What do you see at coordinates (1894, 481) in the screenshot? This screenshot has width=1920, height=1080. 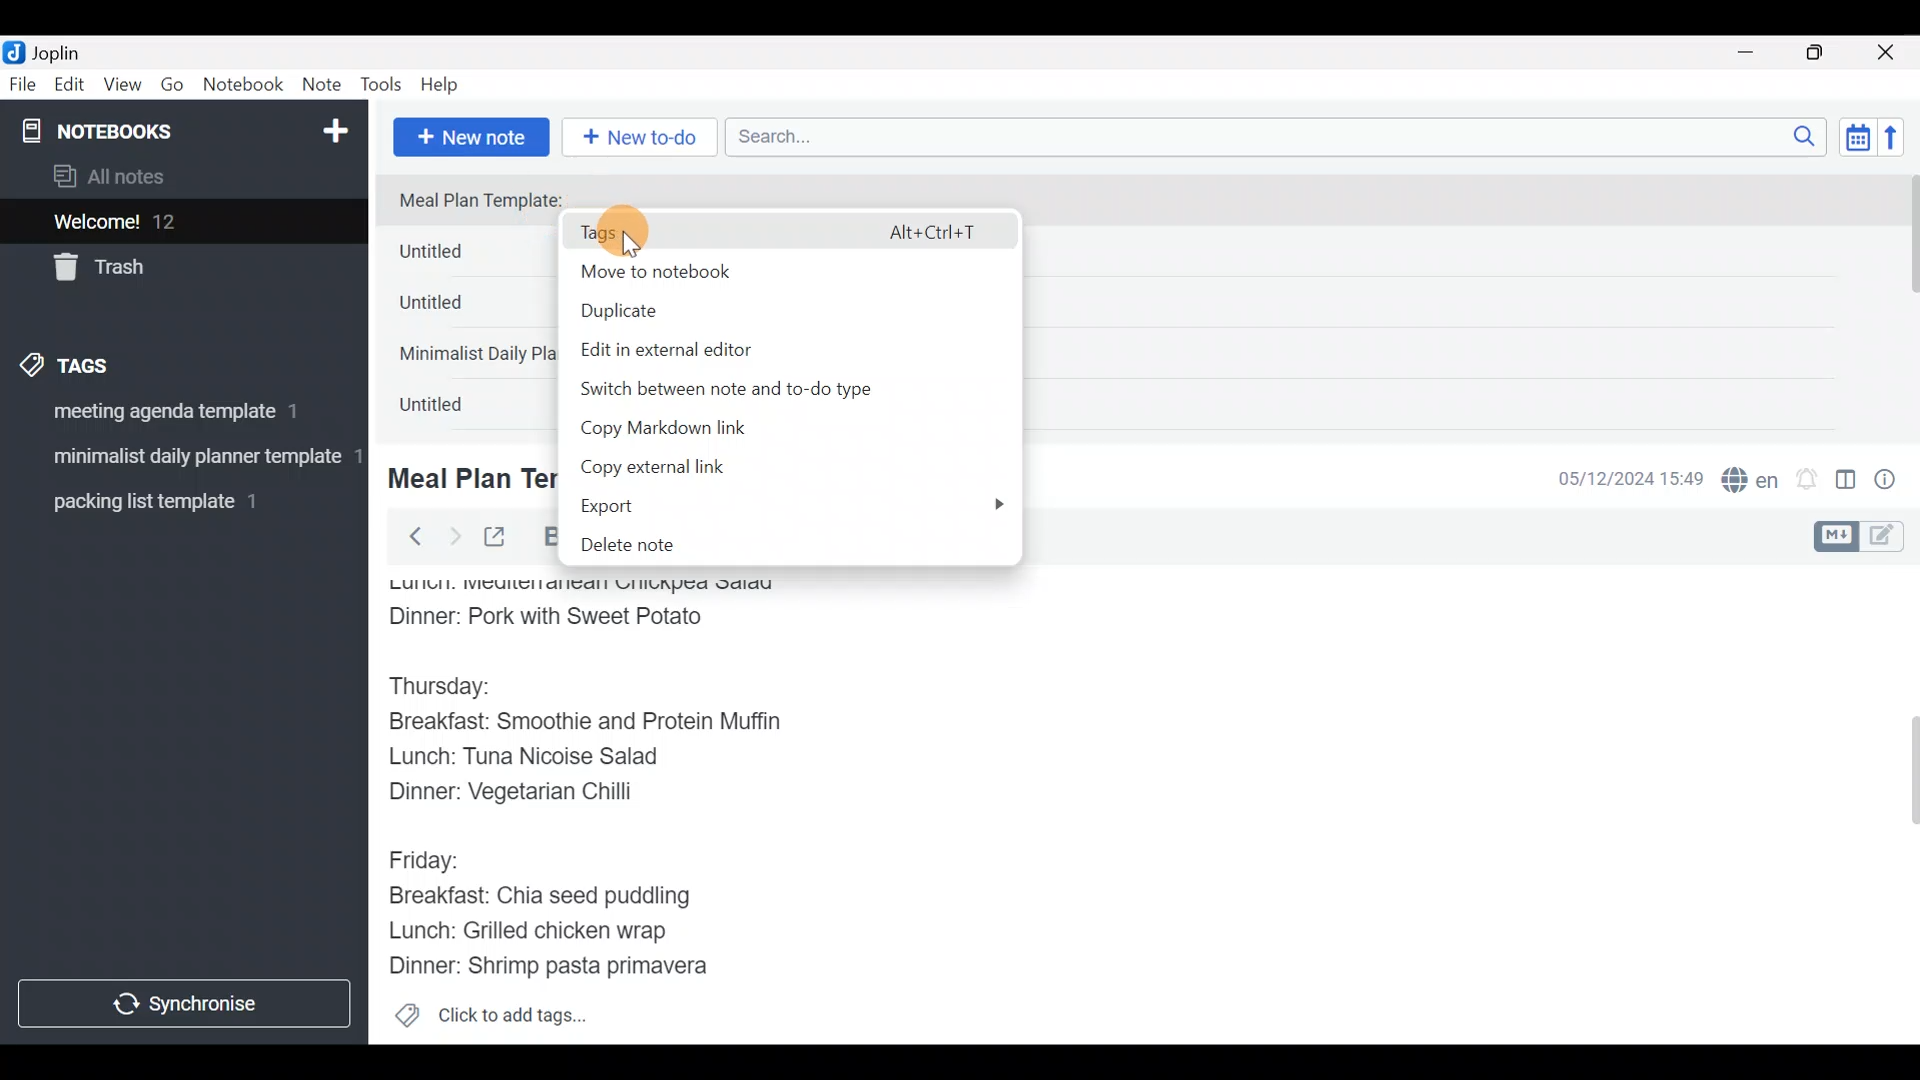 I see `Note properties` at bounding box center [1894, 481].